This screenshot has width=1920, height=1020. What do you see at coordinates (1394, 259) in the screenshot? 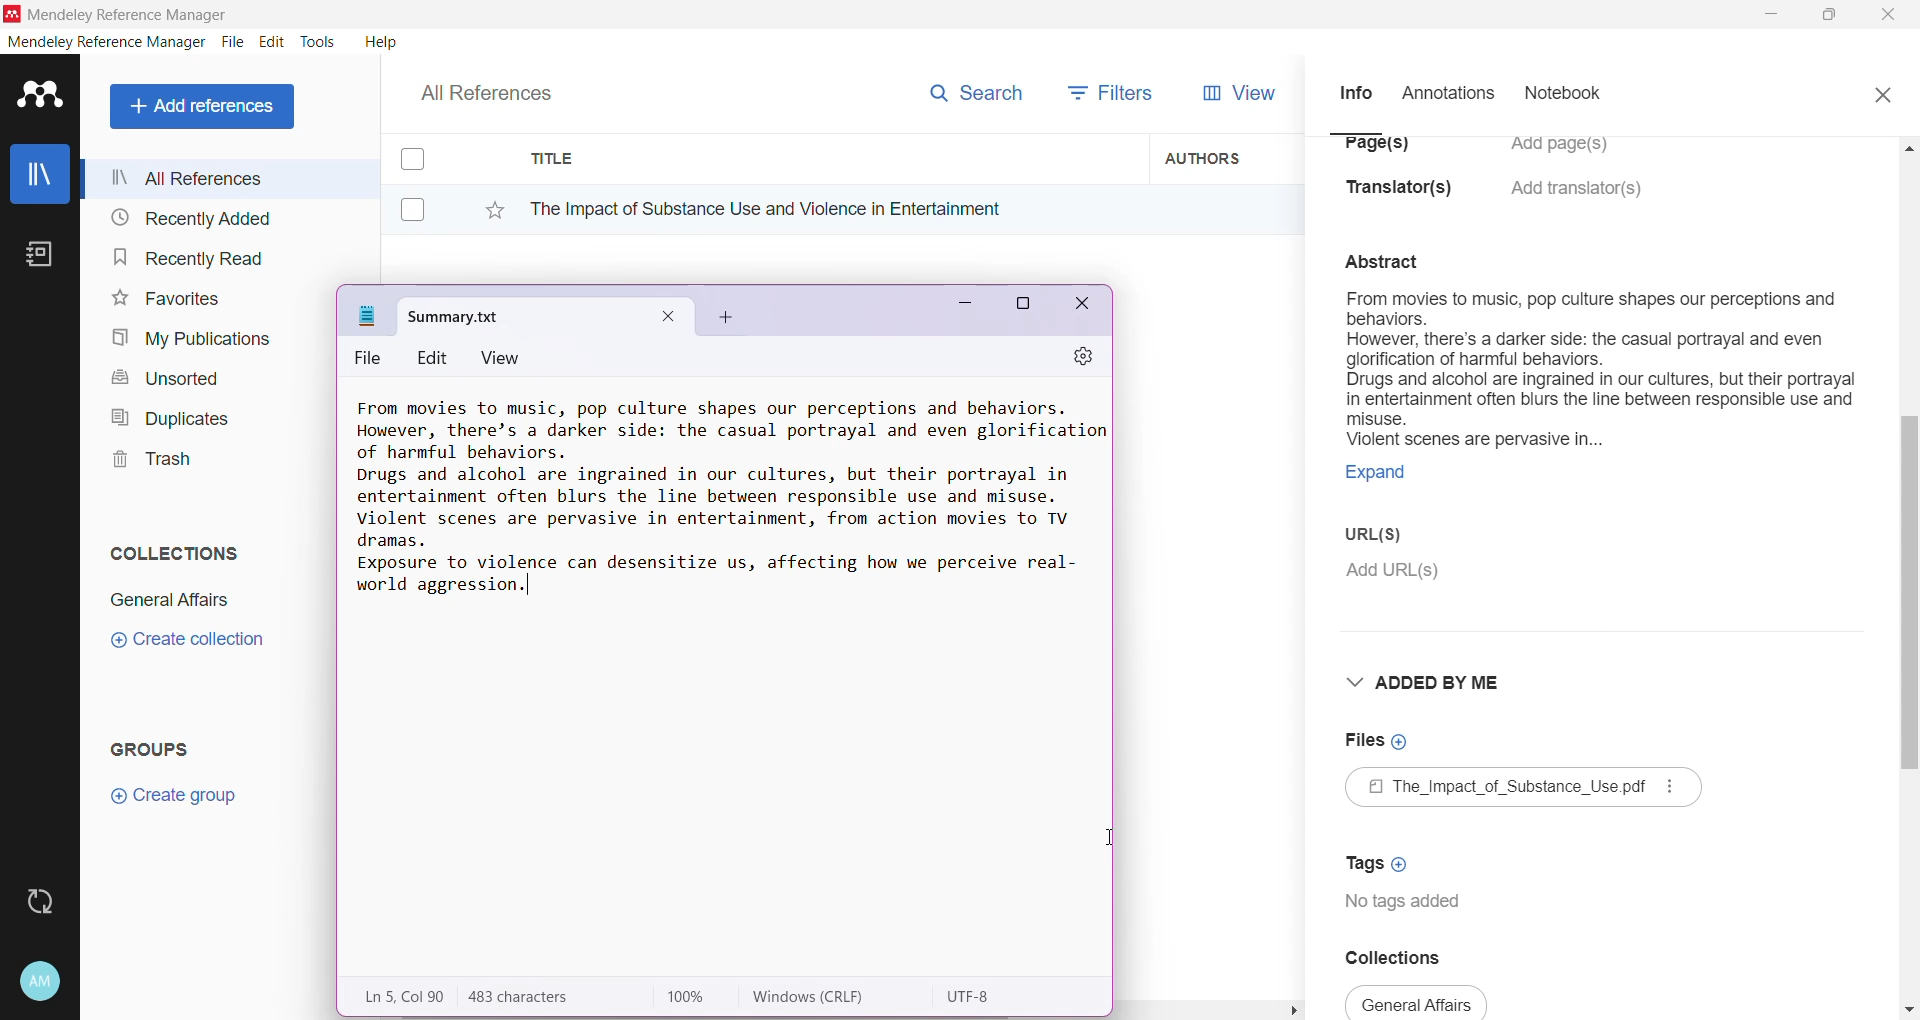
I see `abstract` at bounding box center [1394, 259].